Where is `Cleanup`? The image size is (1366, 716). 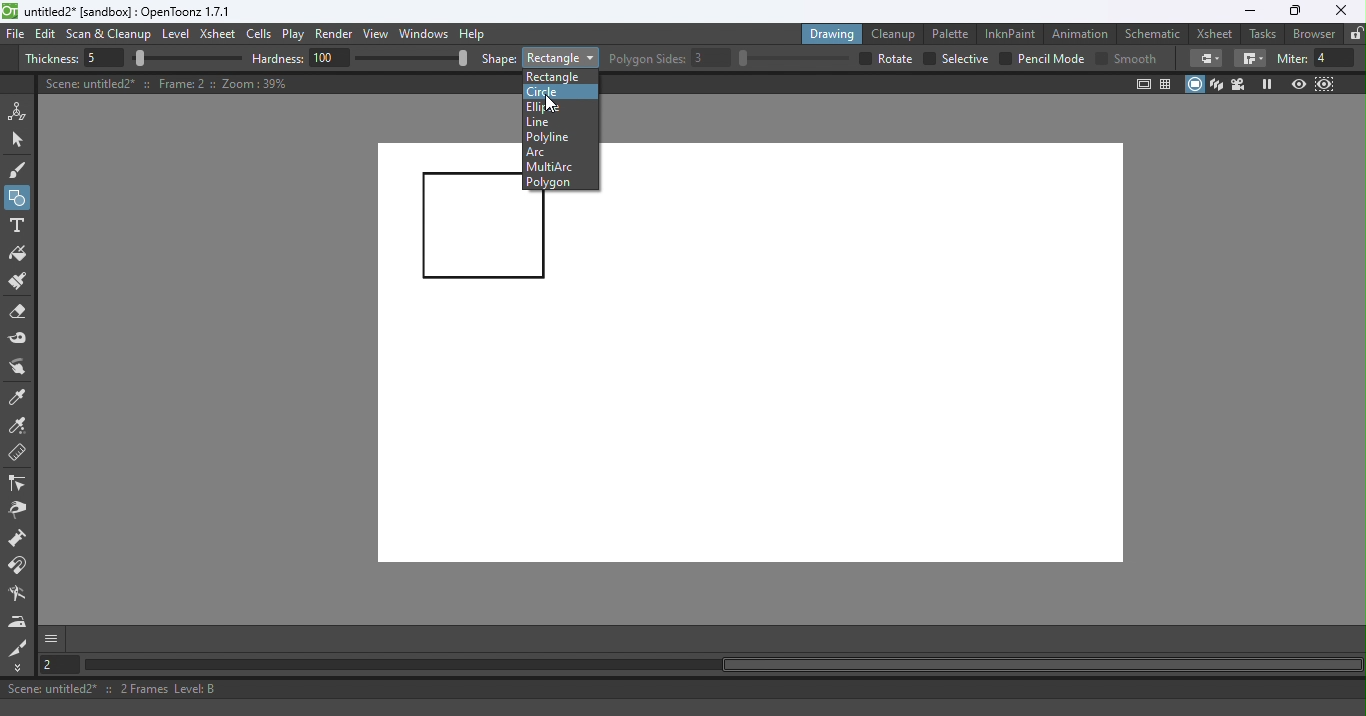
Cleanup is located at coordinates (897, 33).